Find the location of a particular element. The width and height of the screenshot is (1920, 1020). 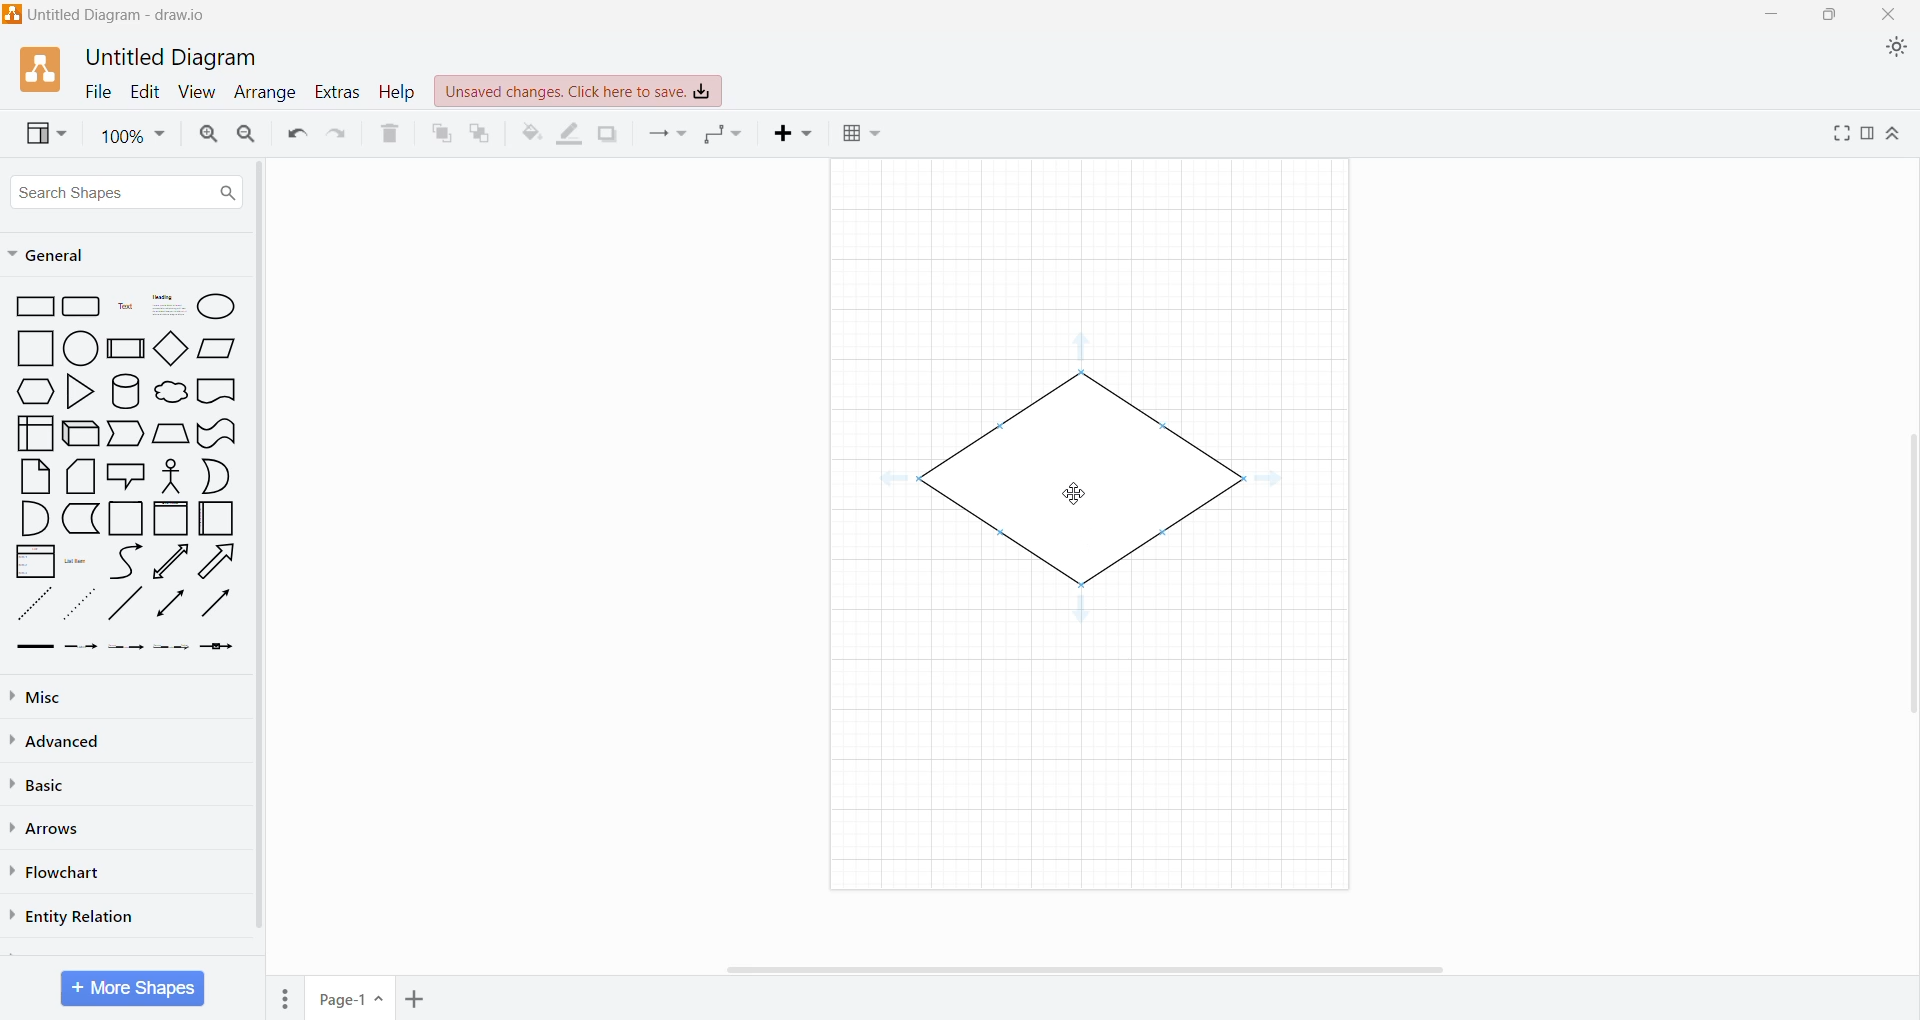

Entity Relation is located at coordinates (74, 917).